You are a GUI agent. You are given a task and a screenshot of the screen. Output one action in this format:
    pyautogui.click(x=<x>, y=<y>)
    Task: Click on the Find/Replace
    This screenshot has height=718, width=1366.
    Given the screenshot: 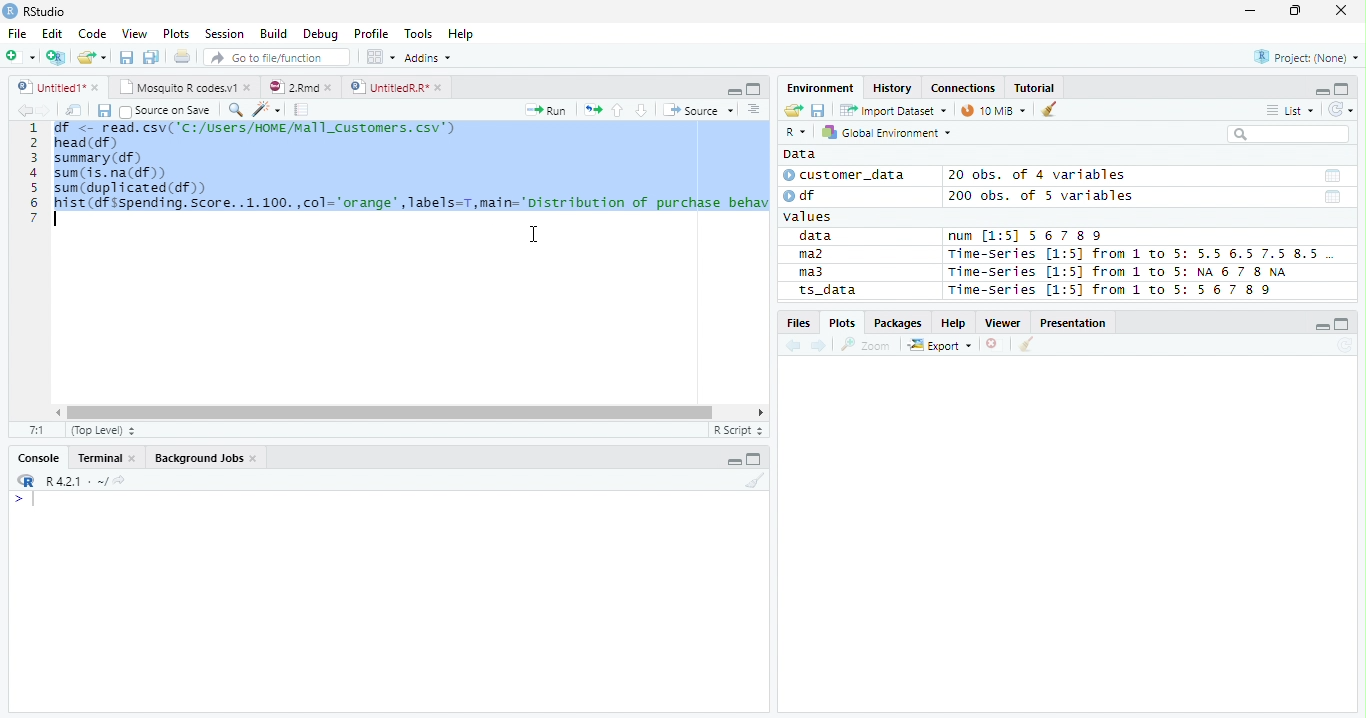 What is the action you would take?
    pyautogui.click(x=234, y=109)
    